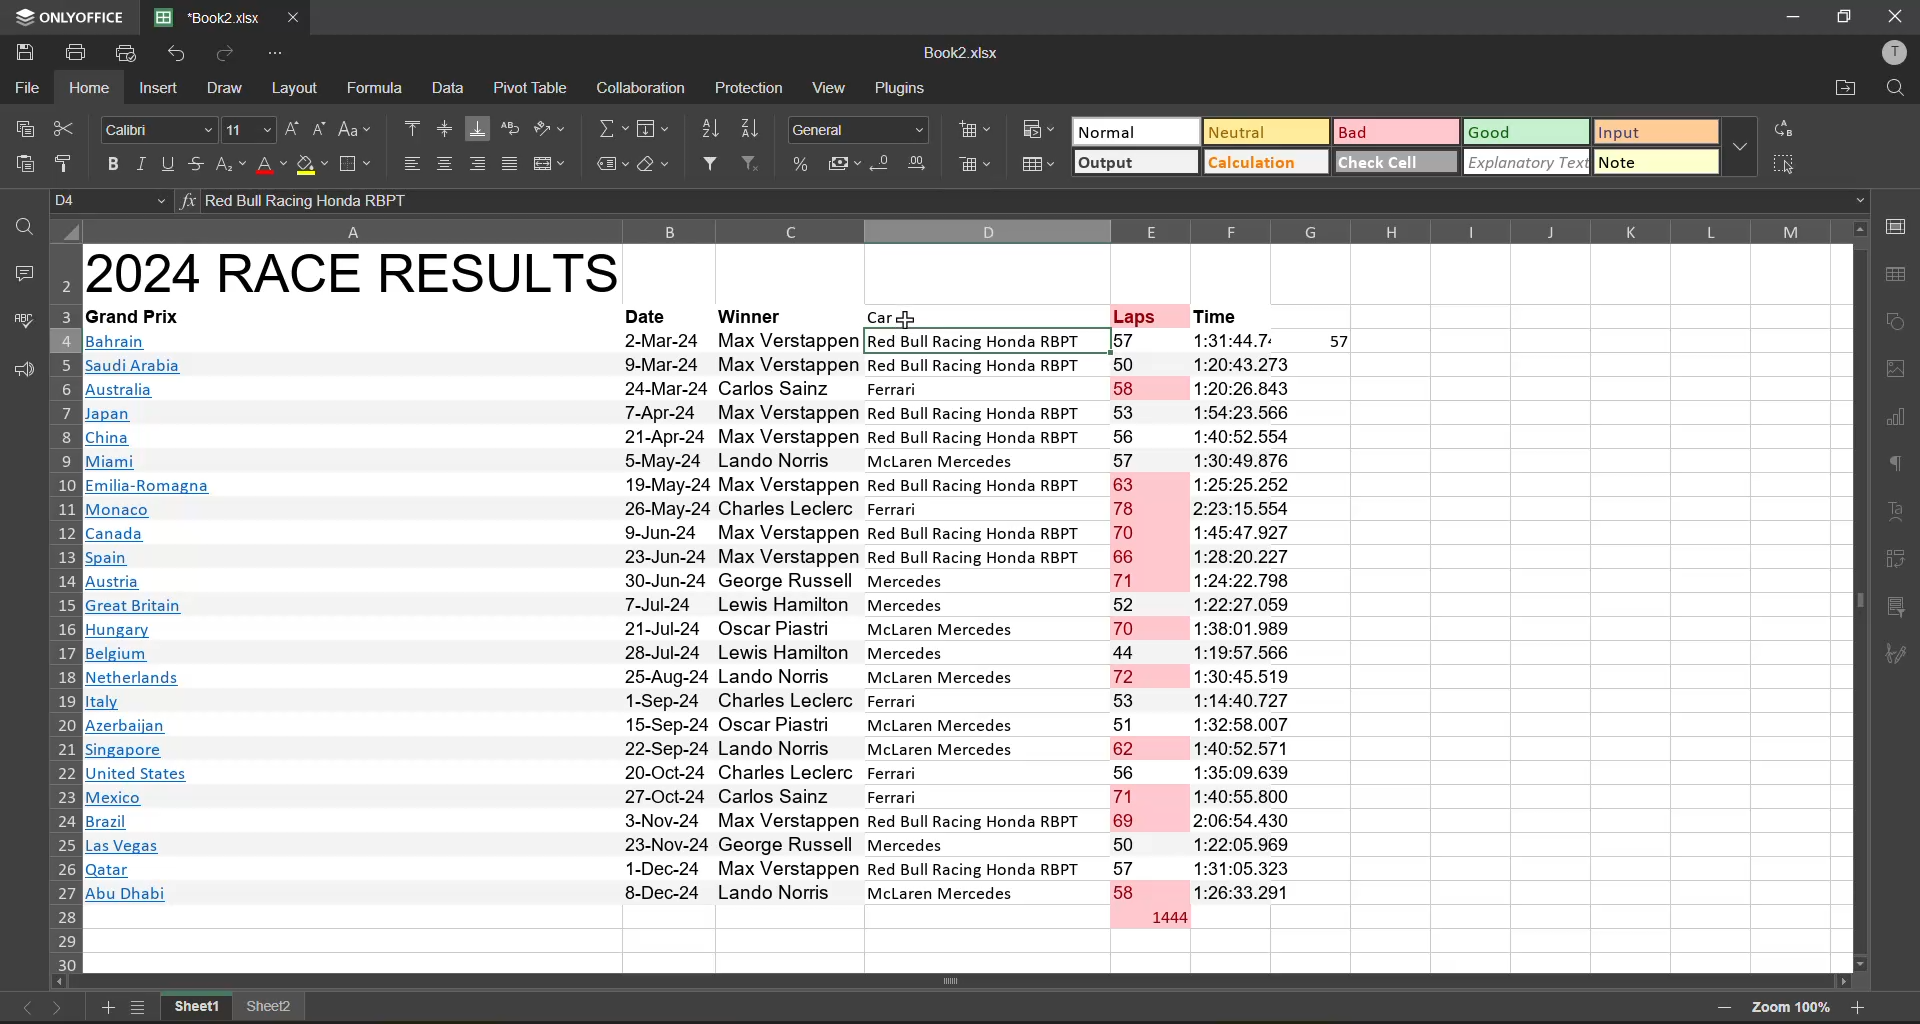 The width and height of the screenshot is (1920, 1024). Describe the element at coordinates (358, 273) in the screenshot. I see `Heading` at that location.